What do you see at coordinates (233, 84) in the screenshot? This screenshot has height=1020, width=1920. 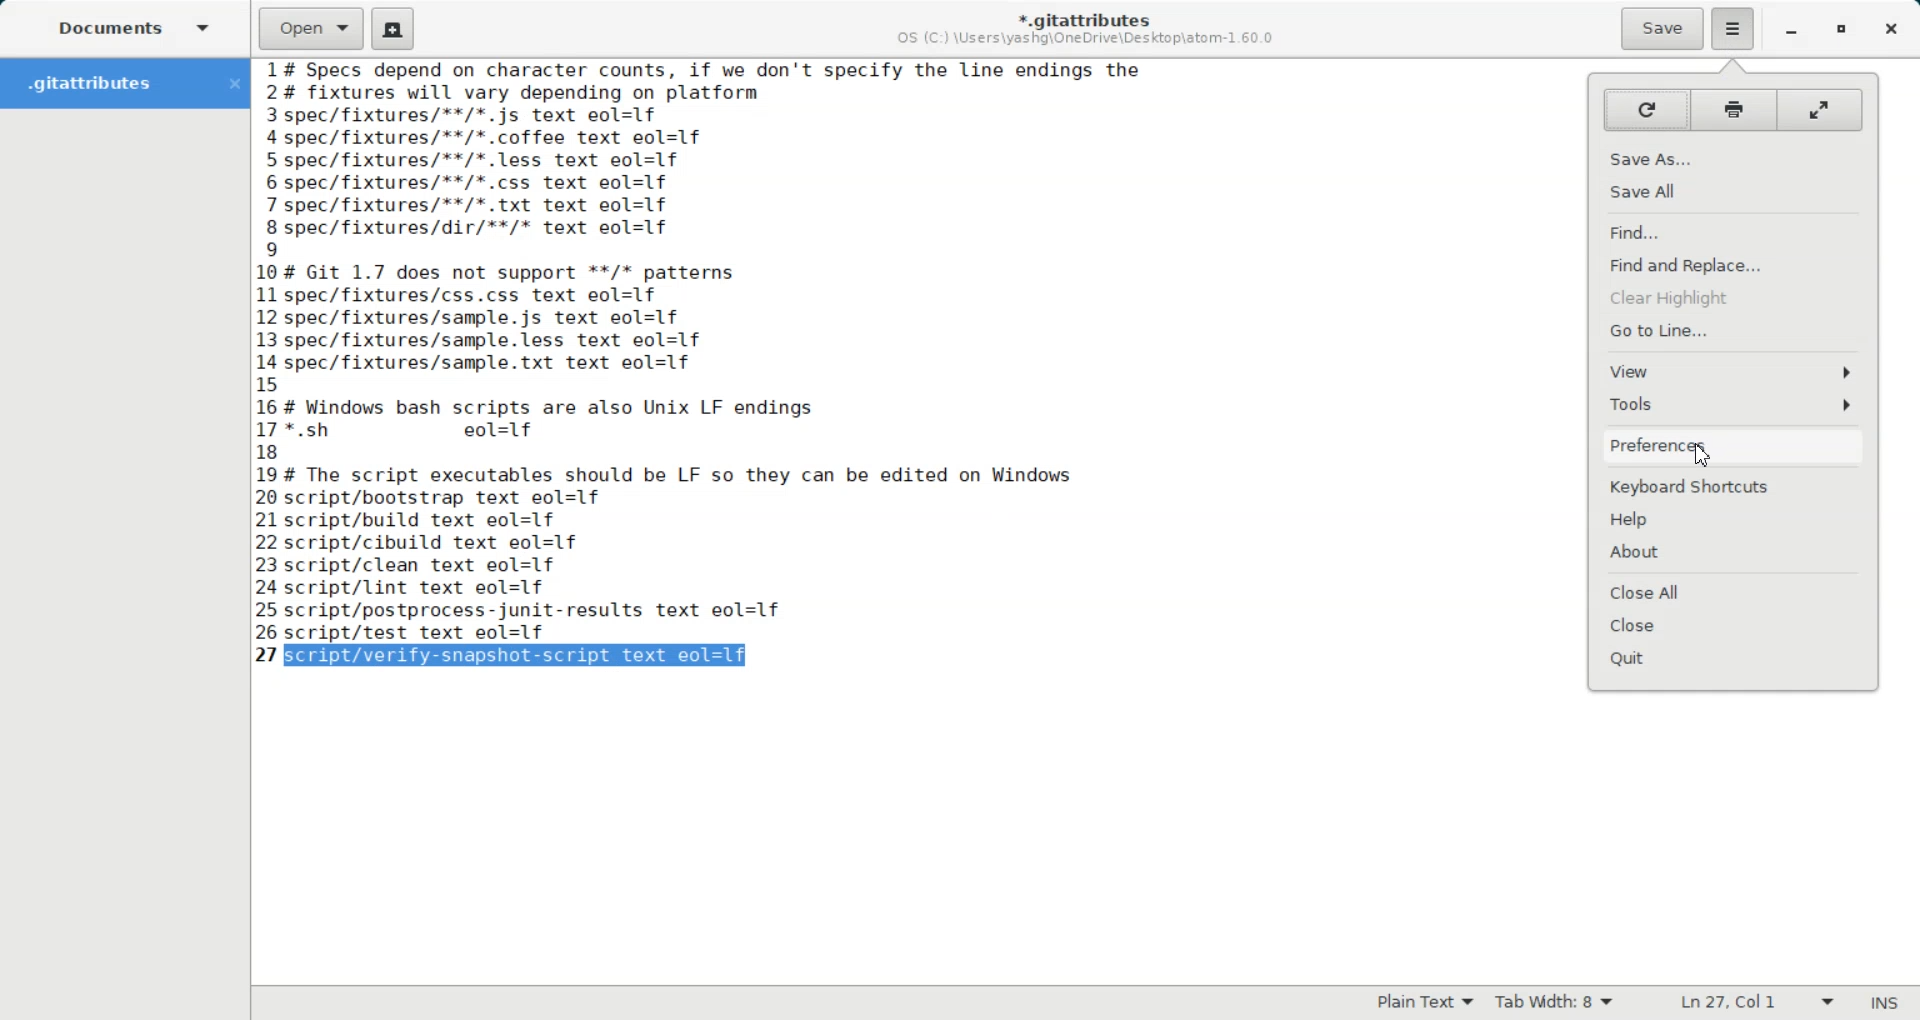 I see `Close Folder` at bounding box center [233, 84].